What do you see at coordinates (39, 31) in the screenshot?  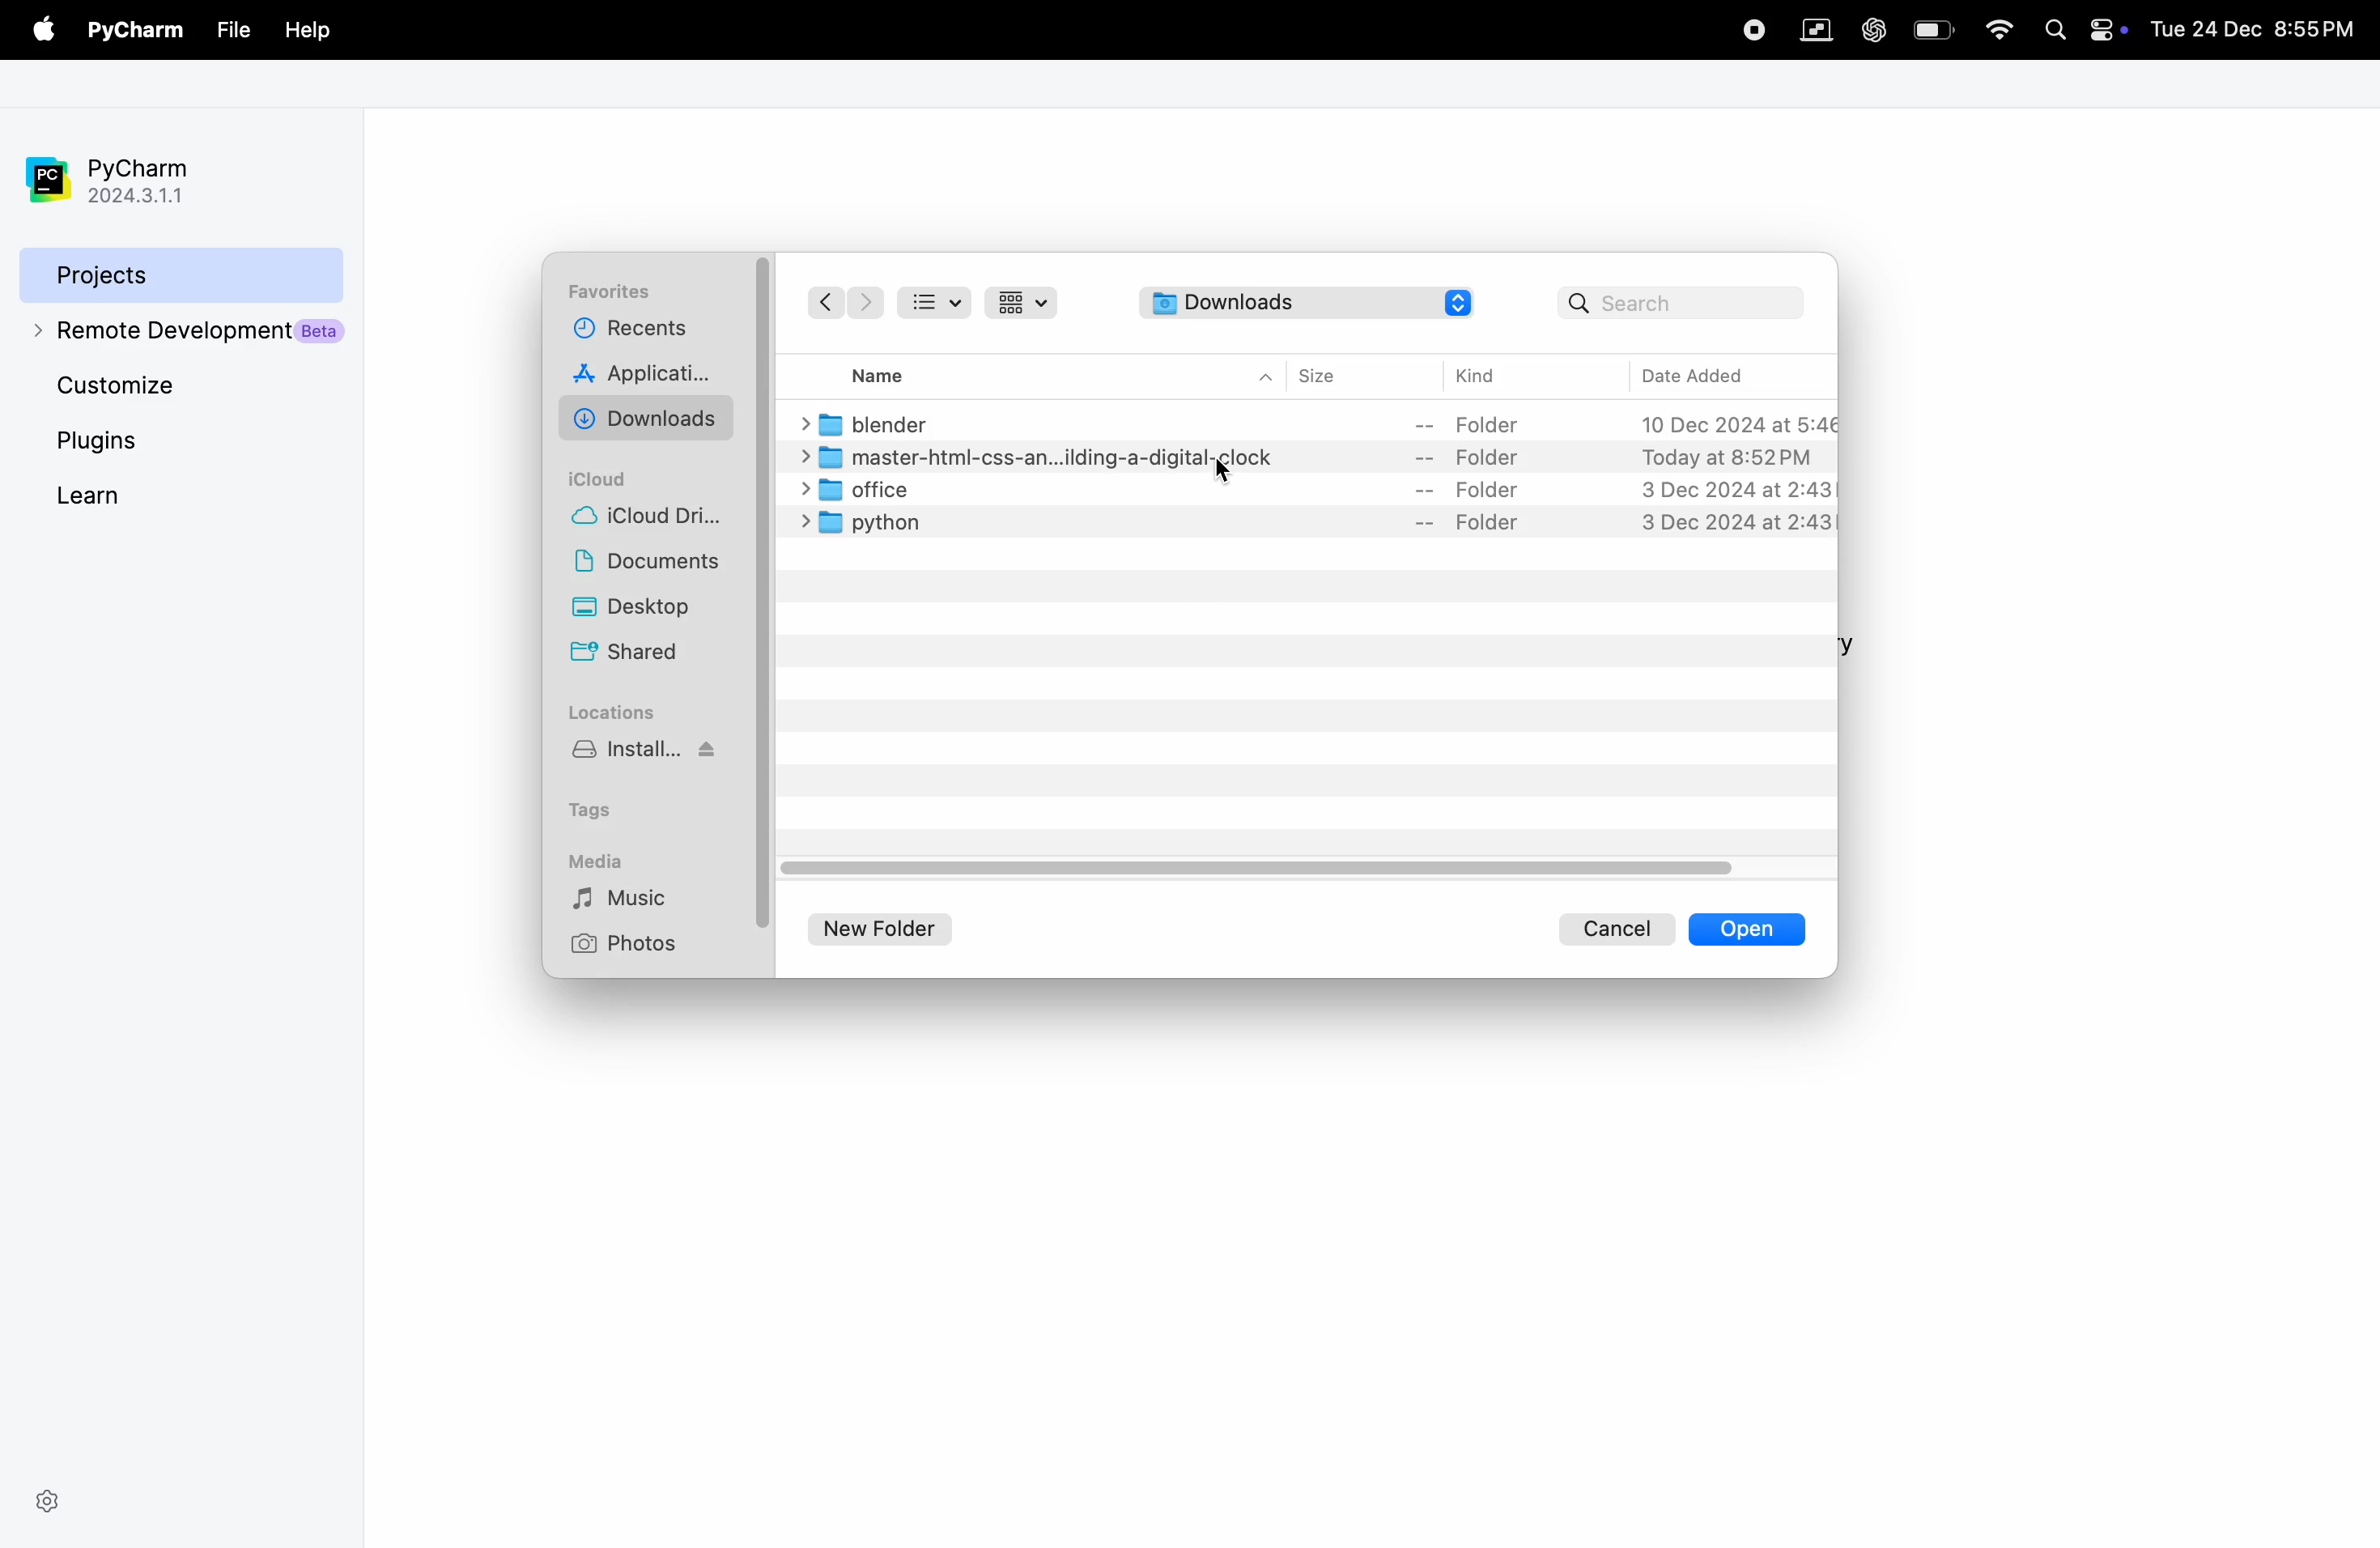 I see `apple menu` at bounding box center [39, 31].